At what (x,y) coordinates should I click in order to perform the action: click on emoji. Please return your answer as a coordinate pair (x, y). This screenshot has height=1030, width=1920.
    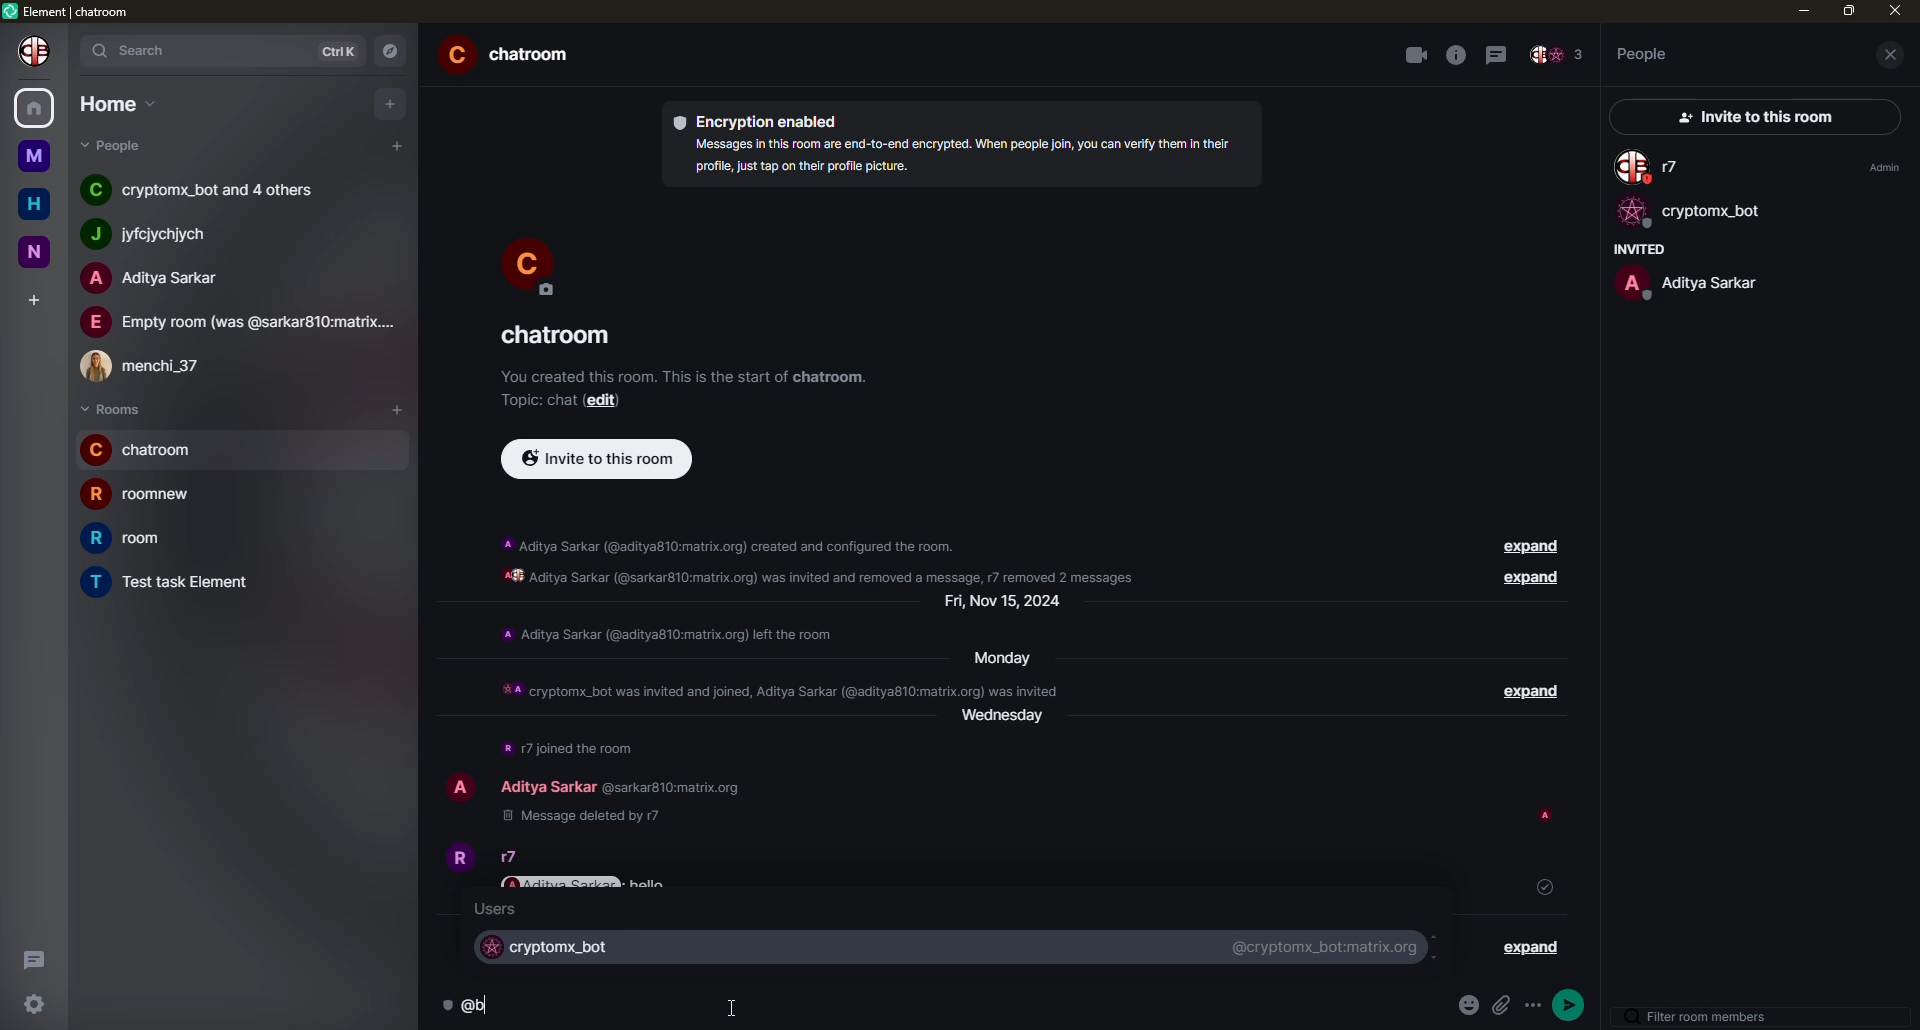
    Looking at the image, I should click on (1472, 1006).